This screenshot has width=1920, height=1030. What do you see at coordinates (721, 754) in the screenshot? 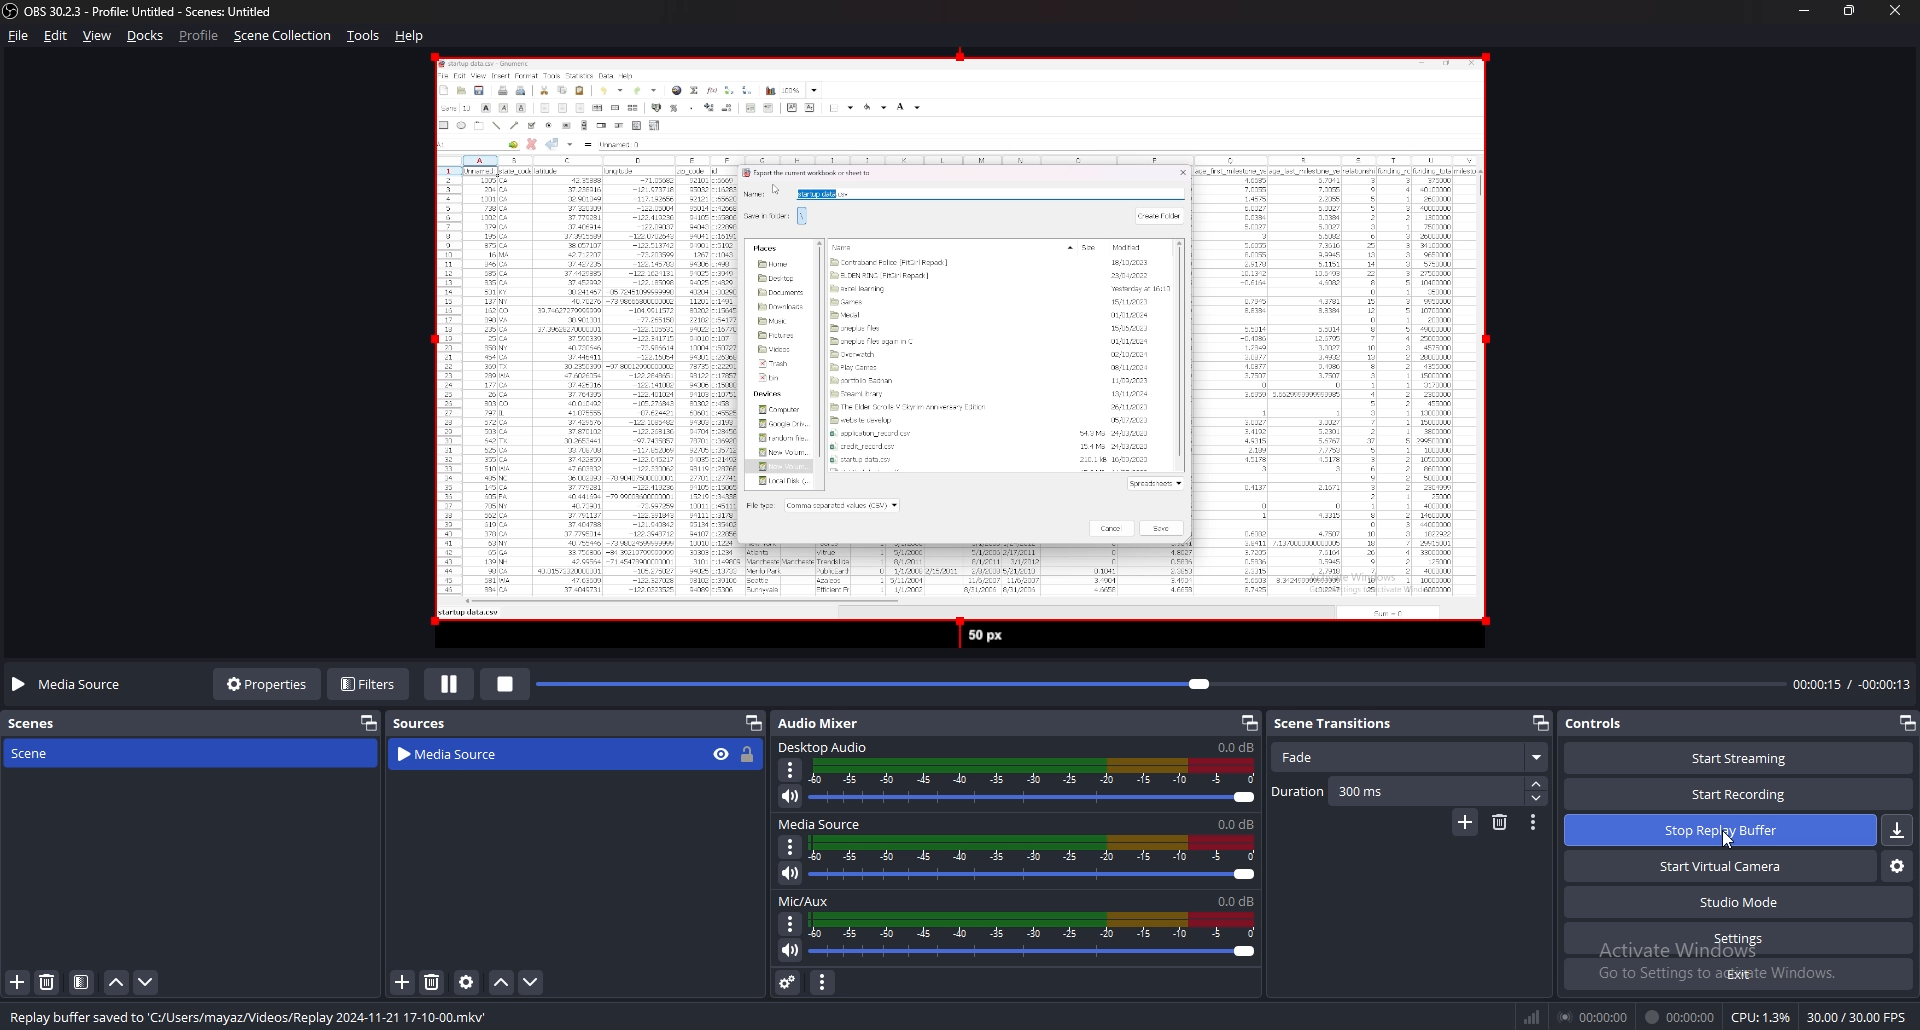
I see `hide` at bounding box center [721, 754].